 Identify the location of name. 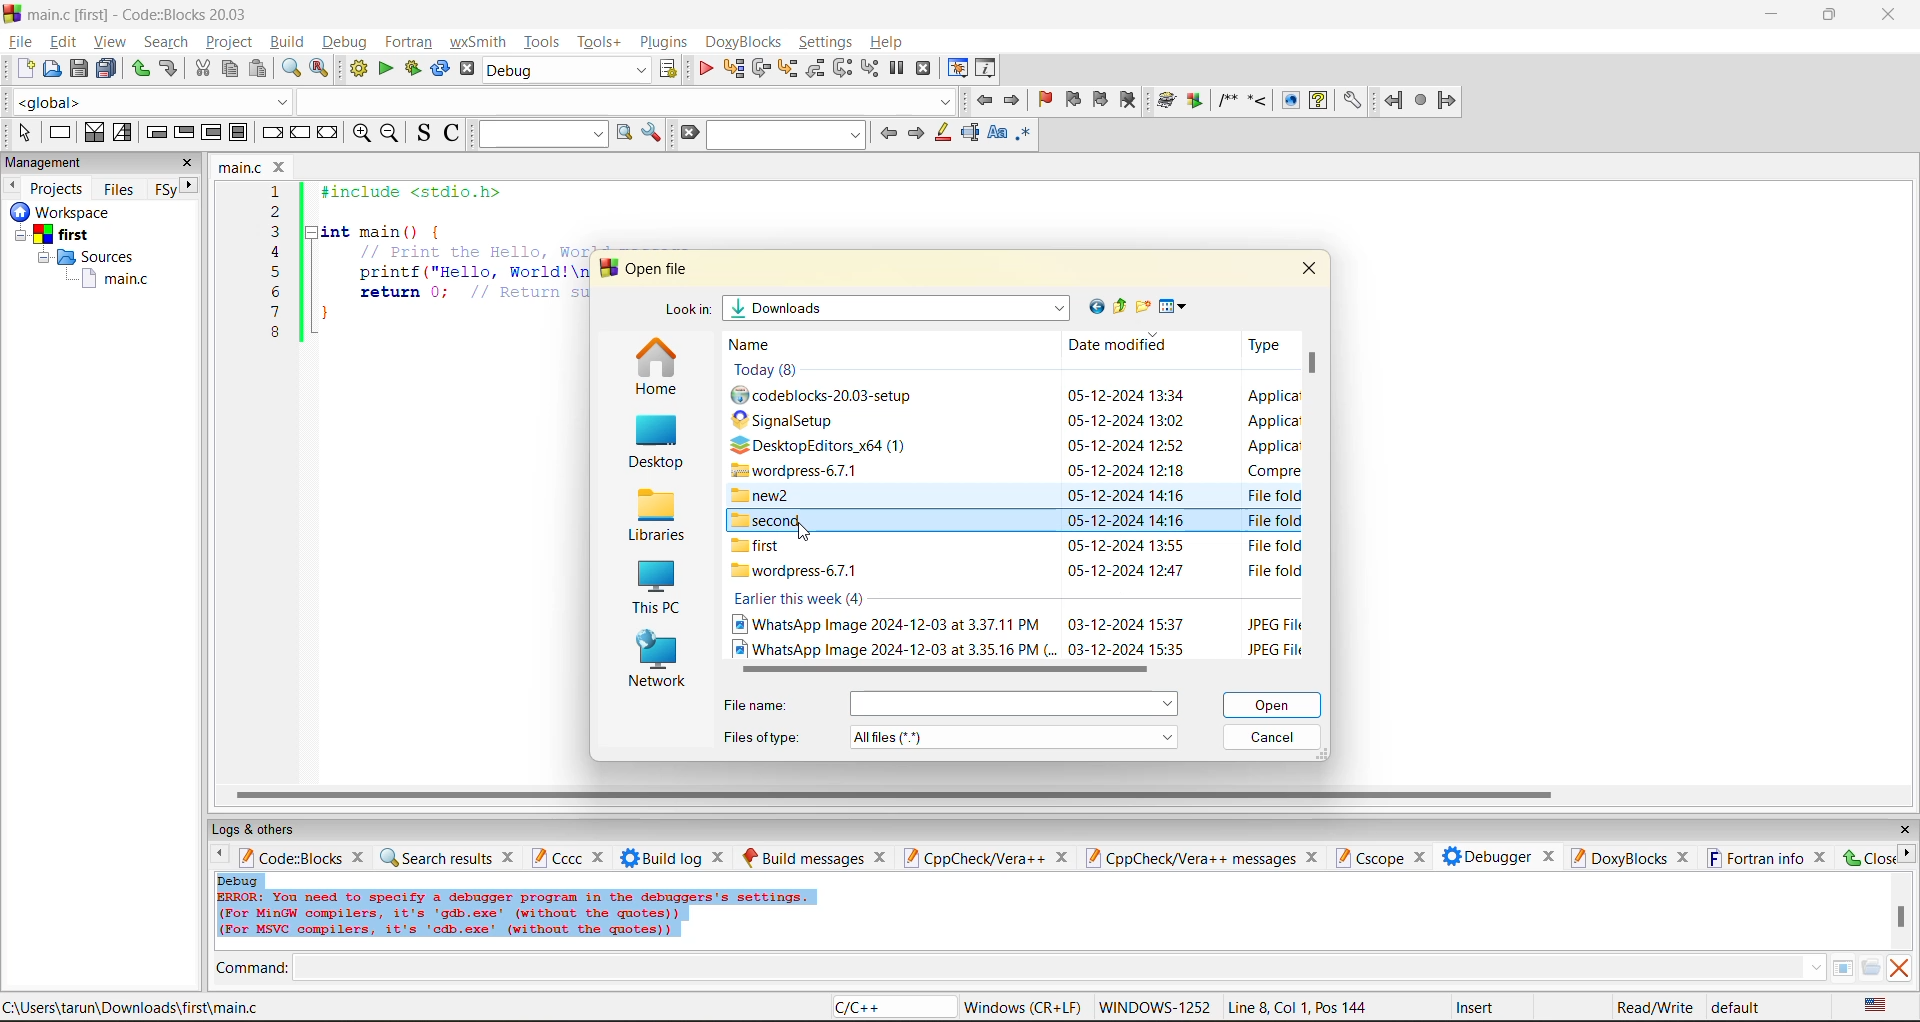
(760, 345).